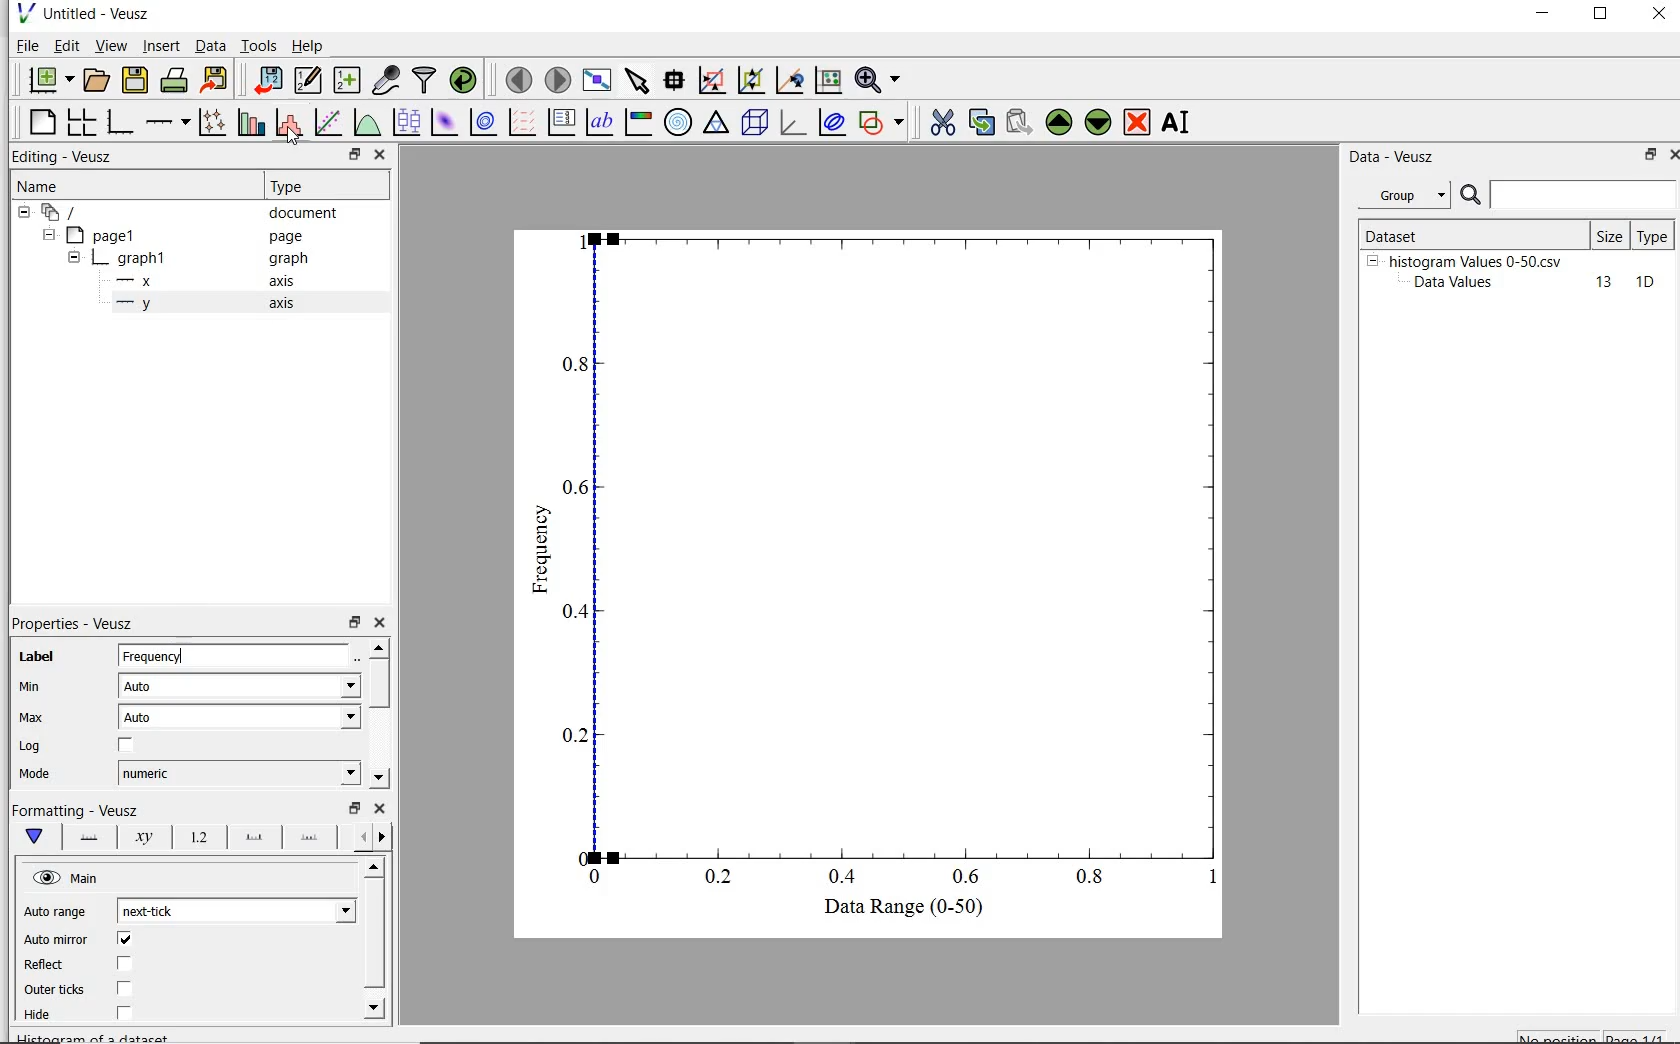  I want to click on open, so click(99, 78).